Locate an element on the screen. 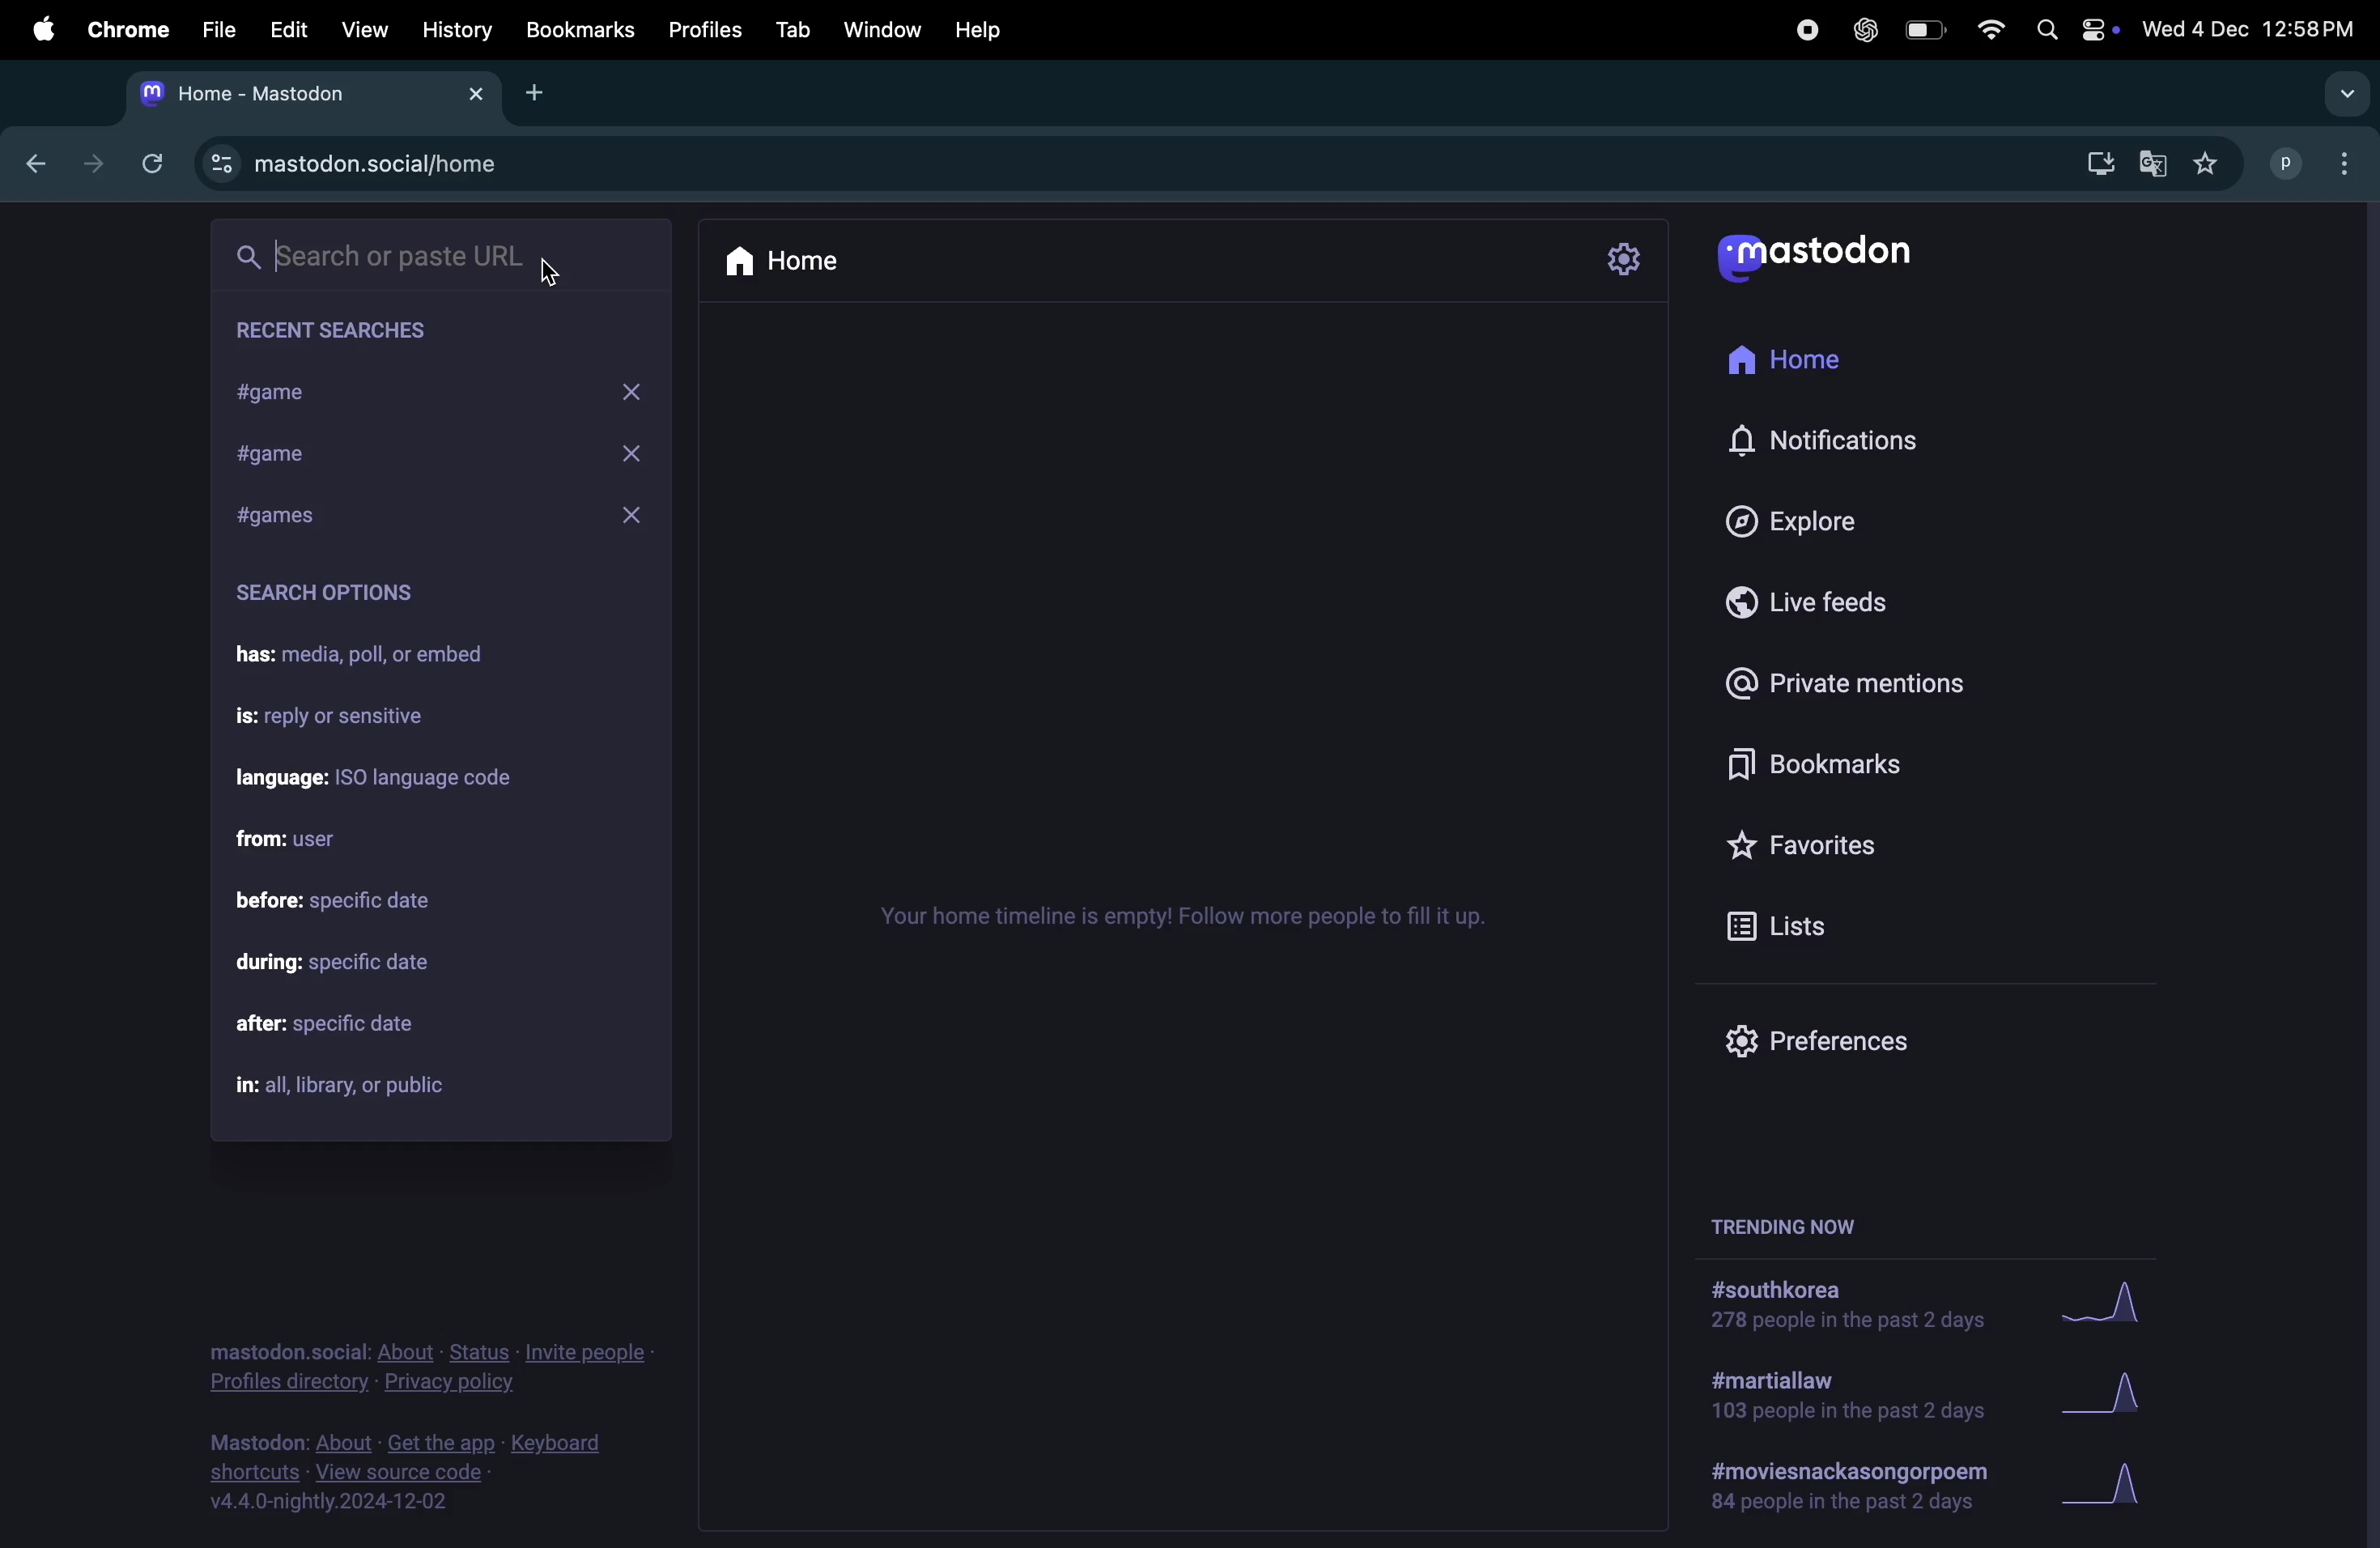 This screenshot has height=1548, width=2380. #game is located at coordinates (331, 456).